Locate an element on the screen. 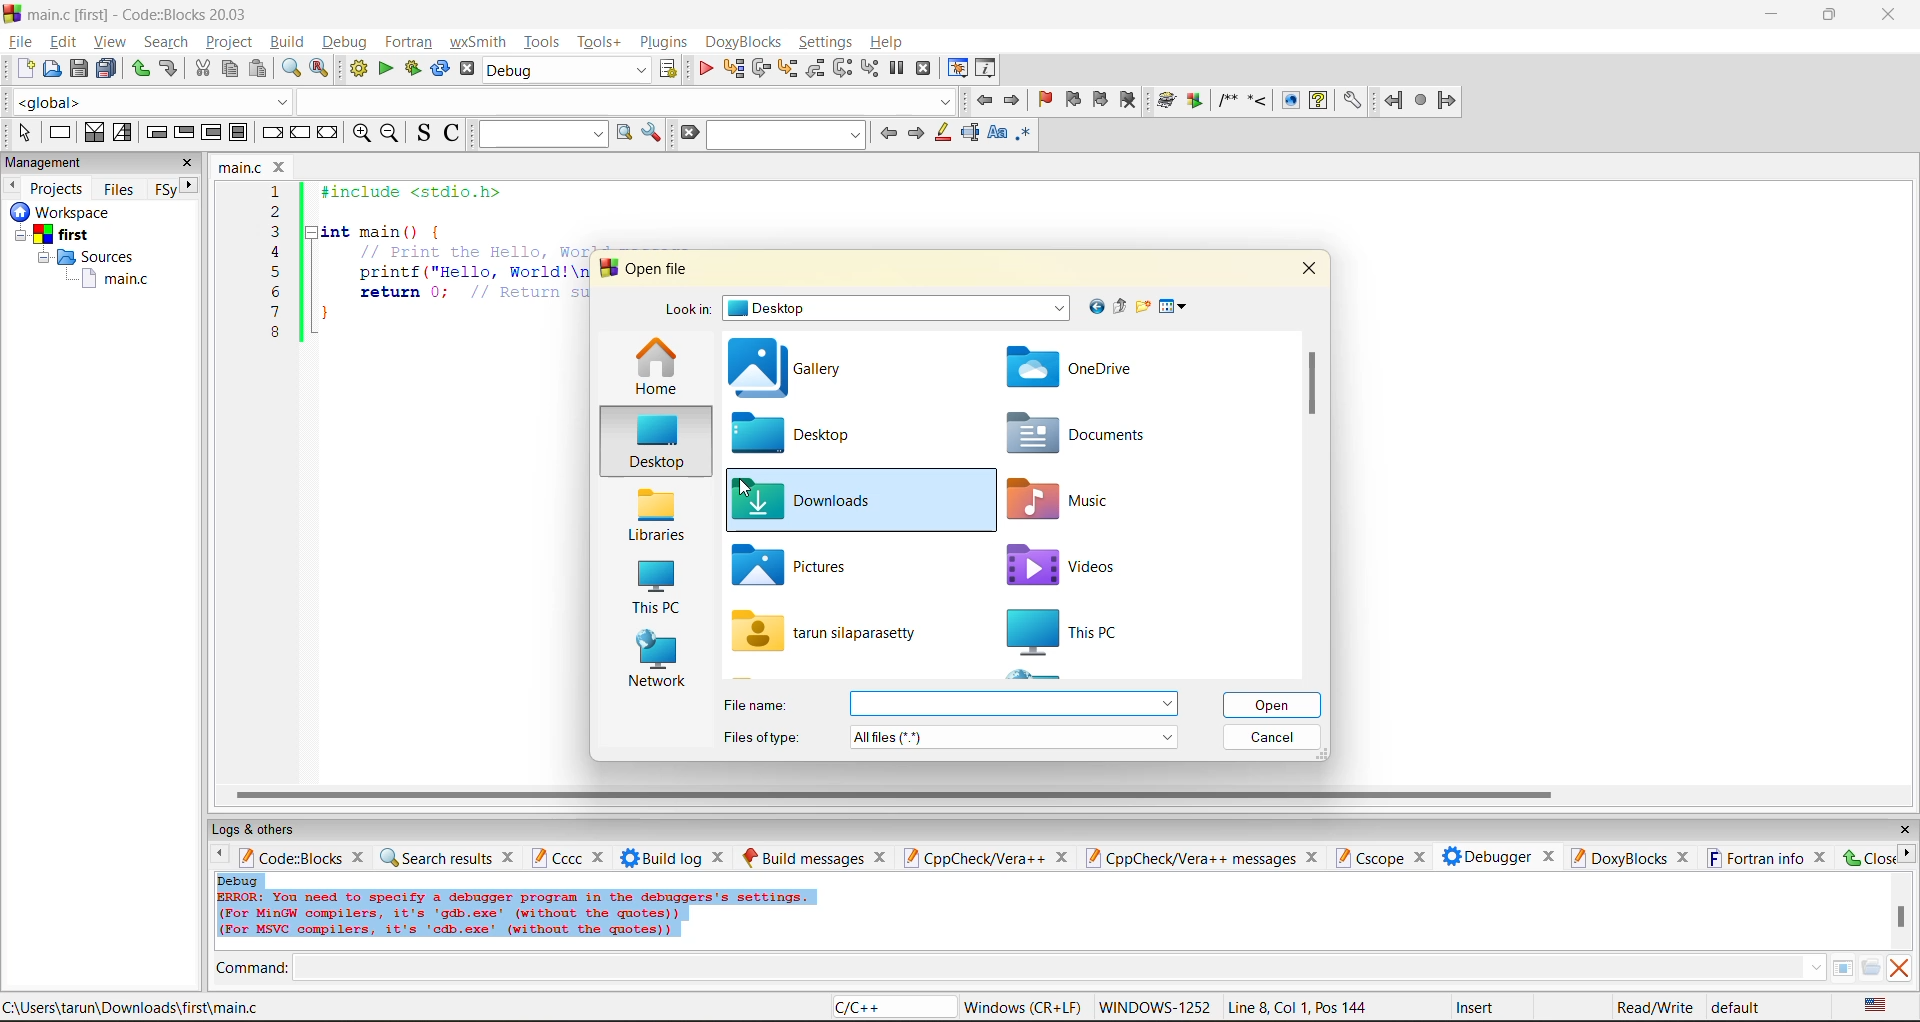 This screenshot has width=1920, height=1022. next instruction is located at coordinates (842, 68).